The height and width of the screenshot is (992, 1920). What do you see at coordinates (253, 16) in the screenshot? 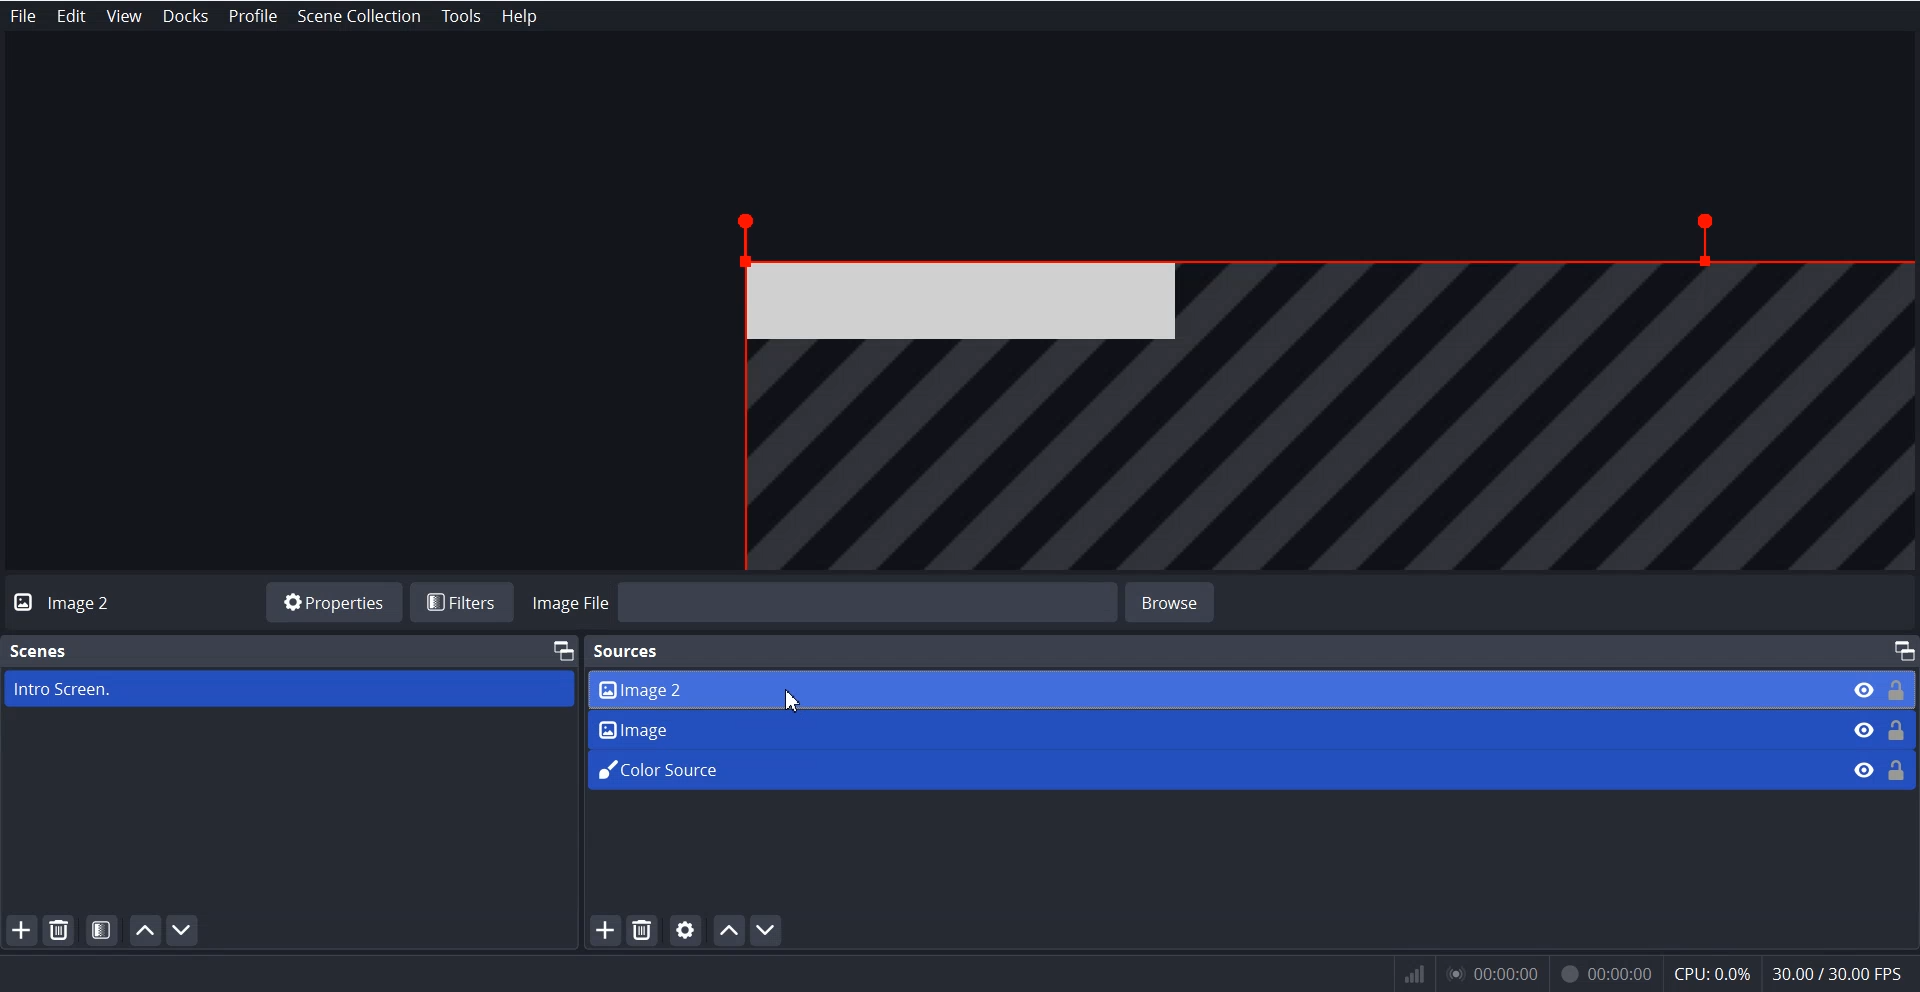
I see `Profile` at bounding box center [253, 16].